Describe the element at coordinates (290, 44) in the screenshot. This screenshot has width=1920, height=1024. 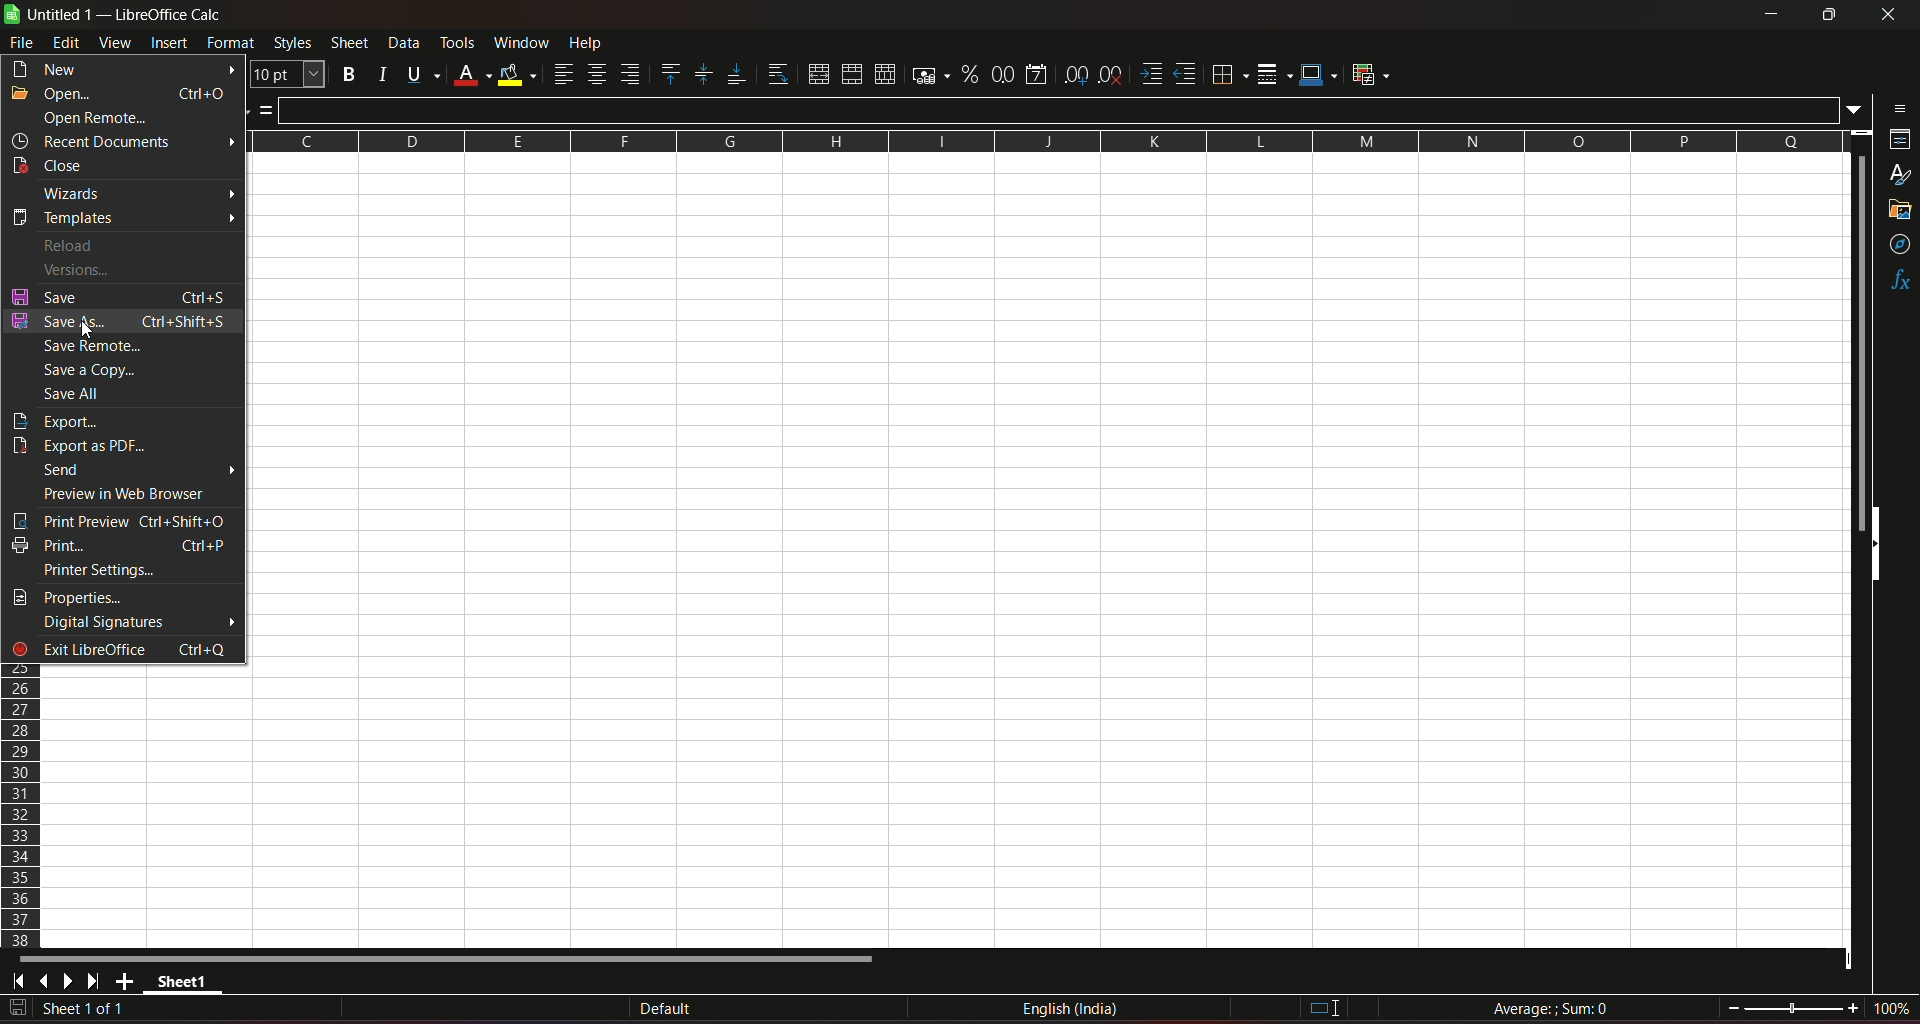
I see `Styles` at that location.